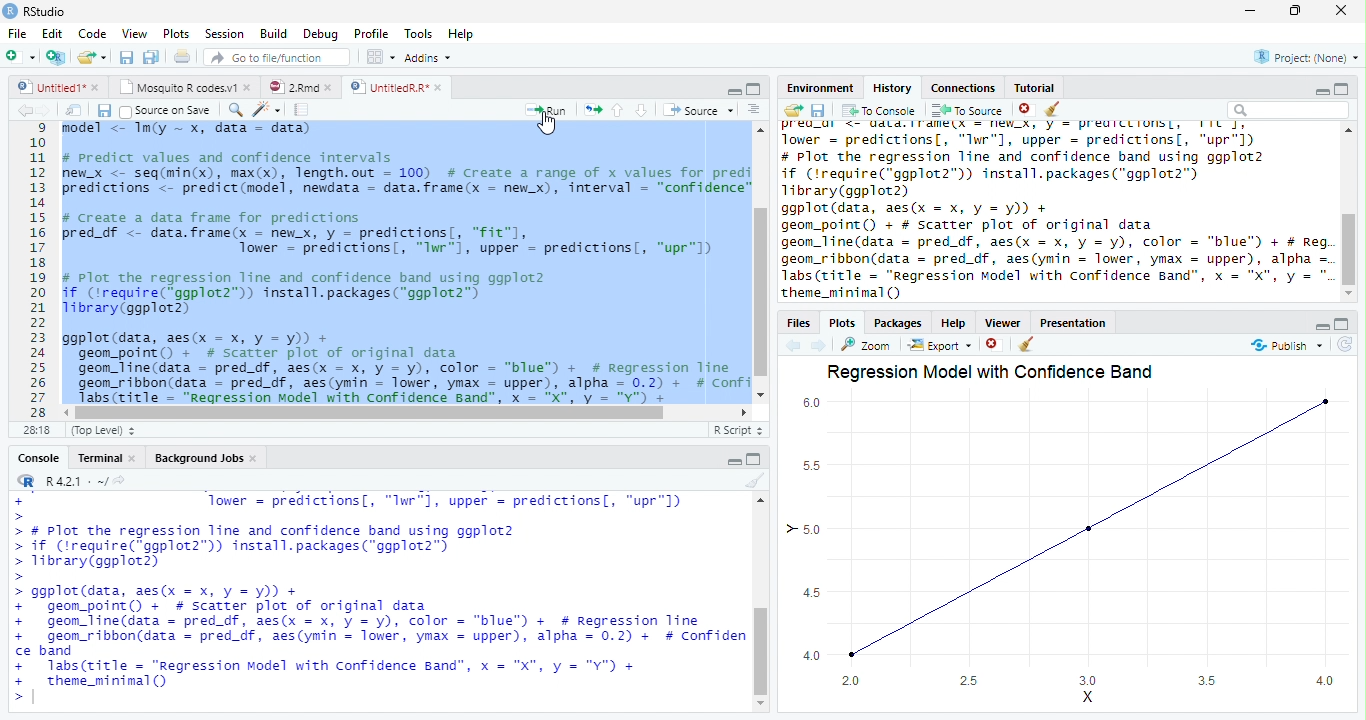  What do you see at coordinates (738, 430) in the screenshot?
I see `R script` at bounding box center [738, 430].